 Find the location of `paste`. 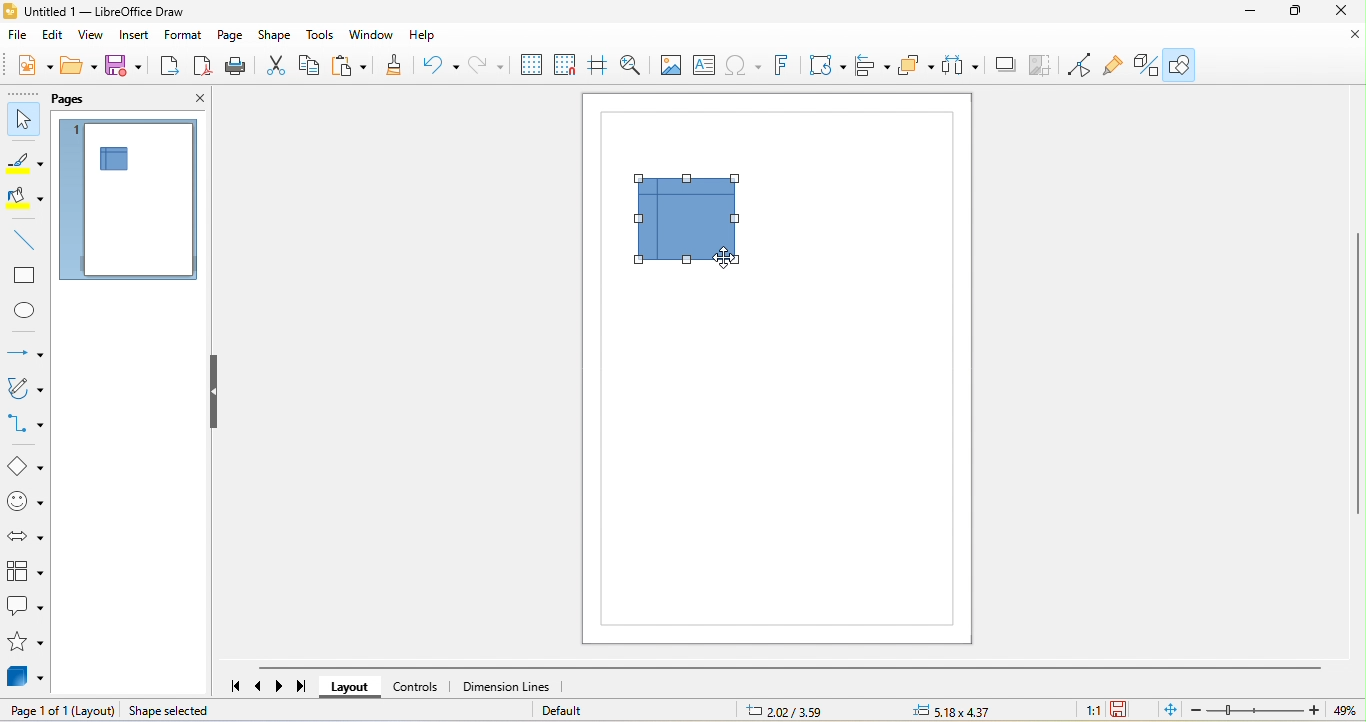

paste is located at coordinates (351, 68).